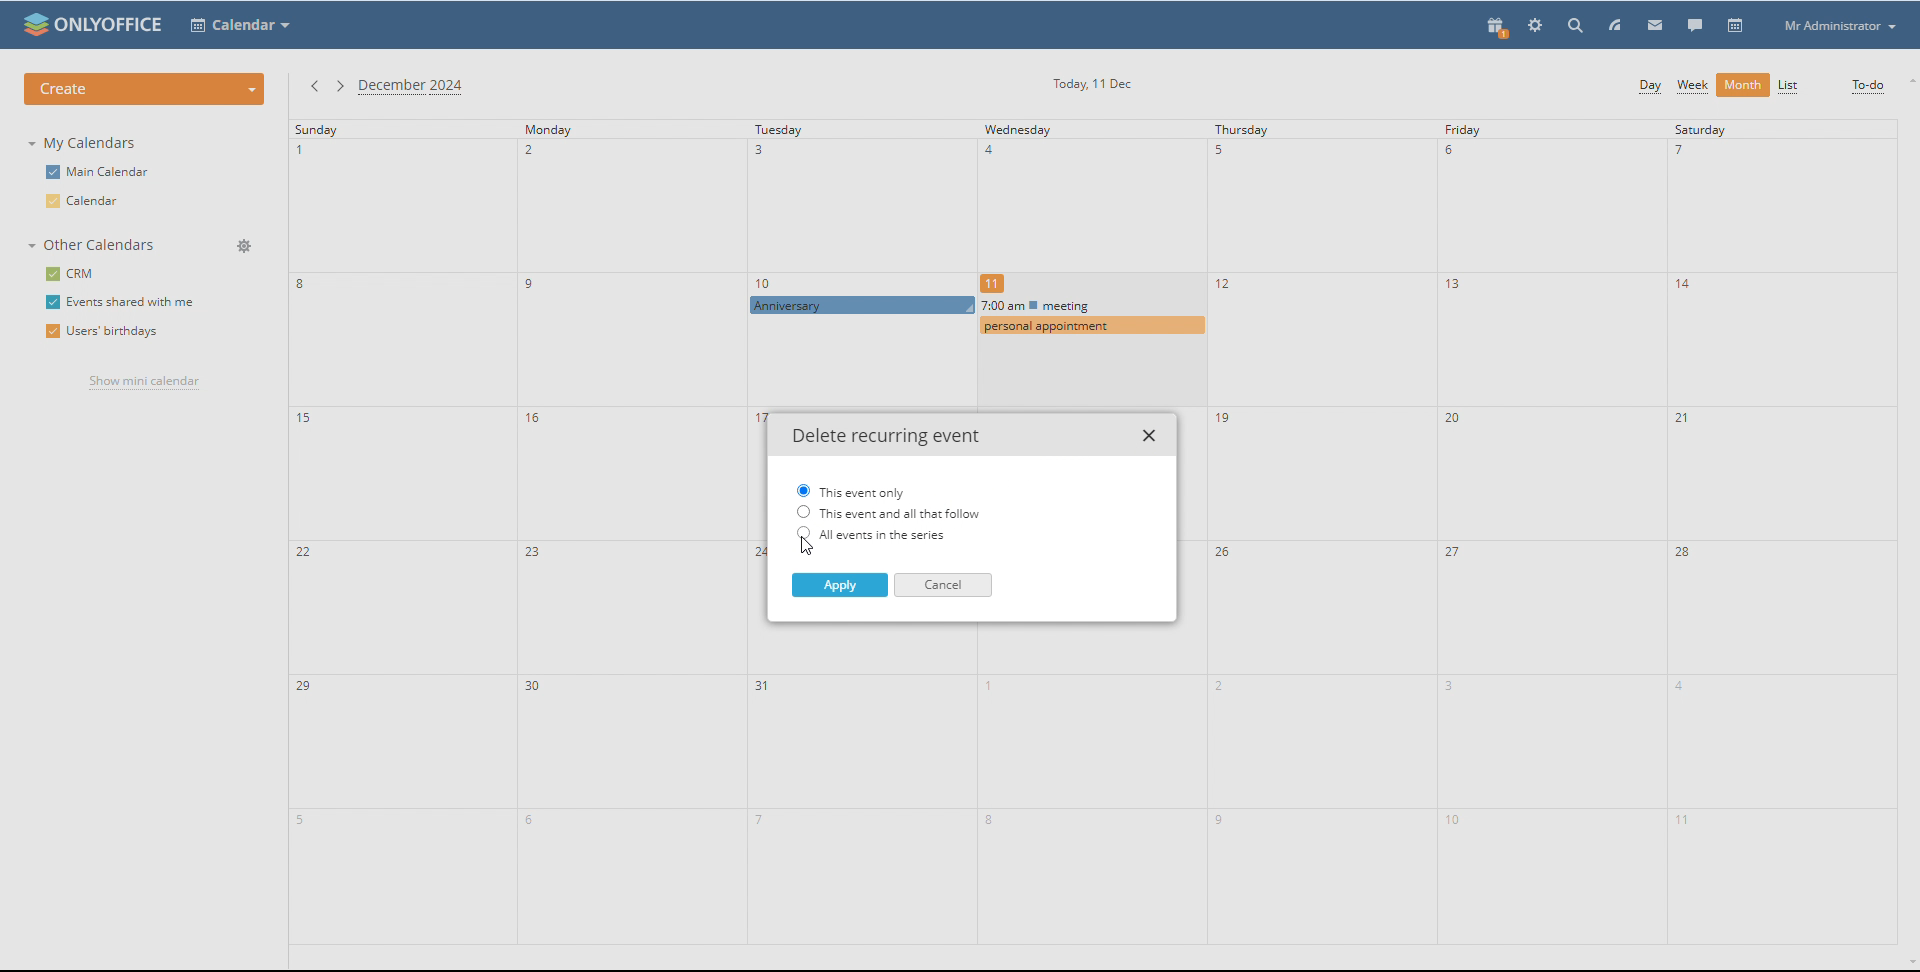  I want to click on cancel, so click(942, 586).